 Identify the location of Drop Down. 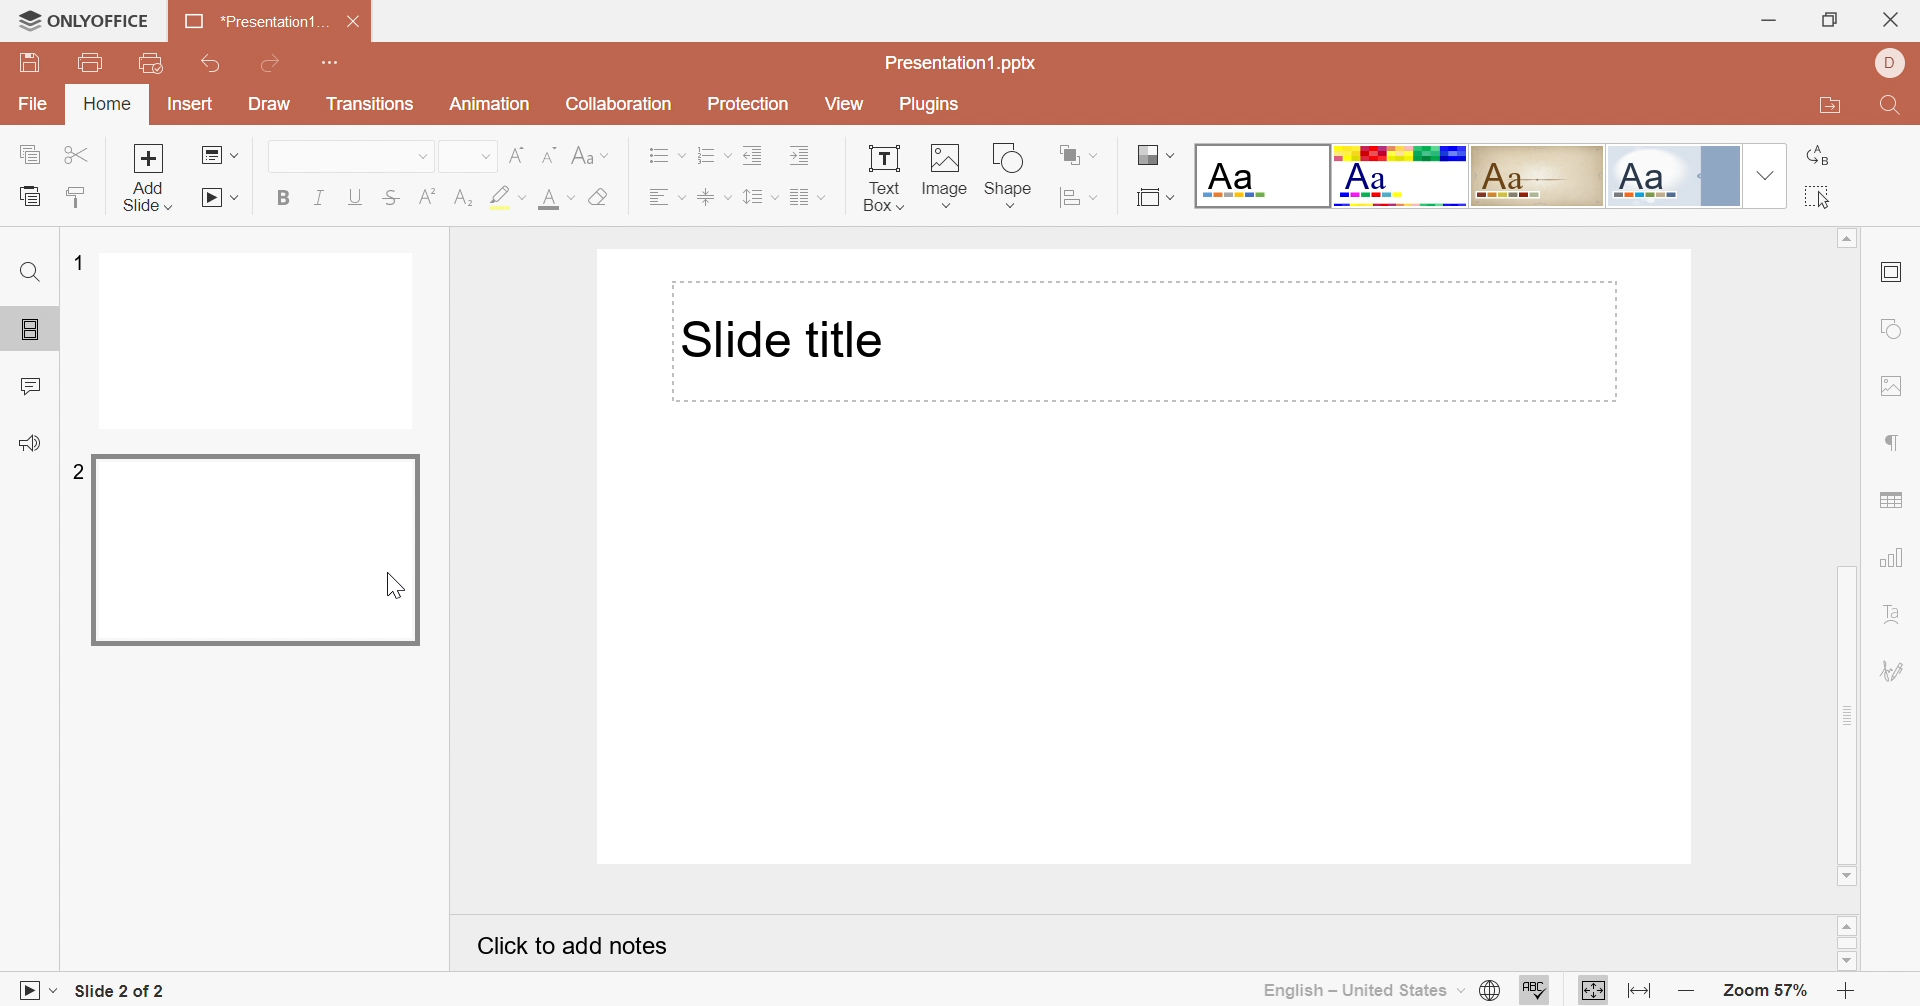
(424, 156).